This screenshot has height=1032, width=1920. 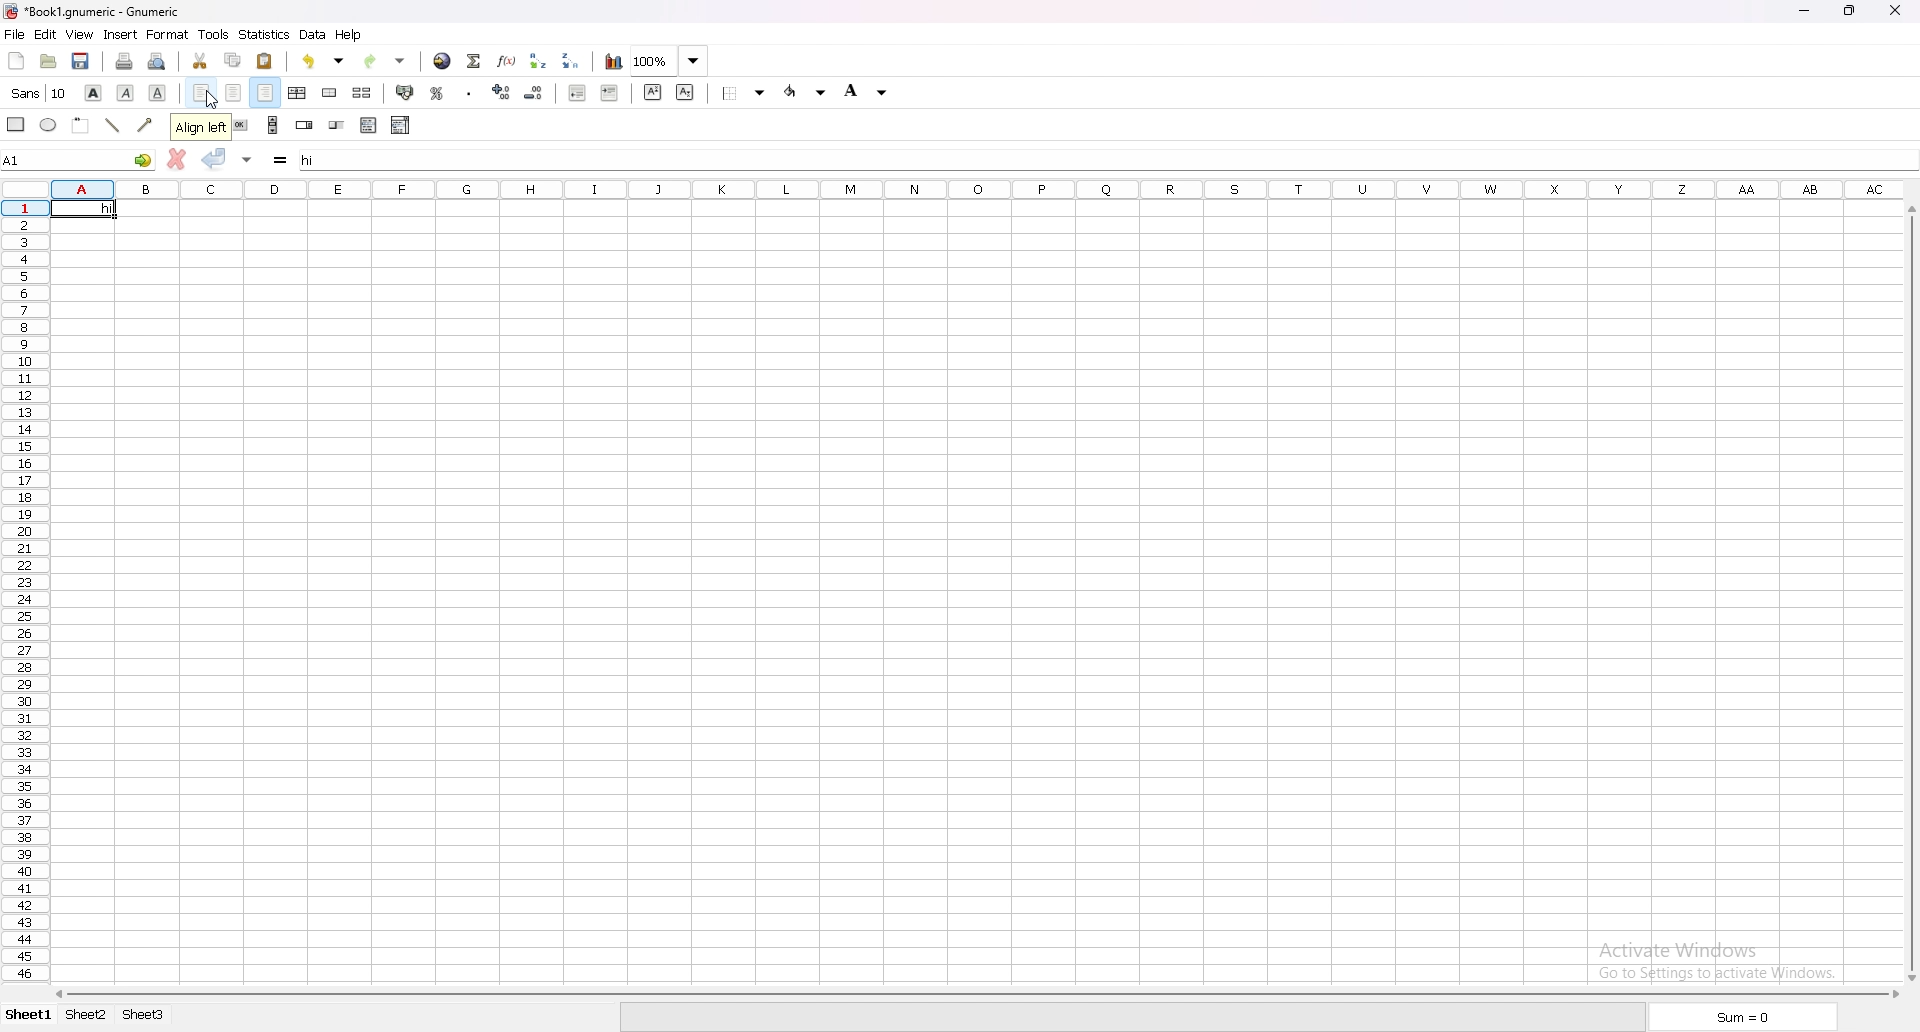 I want to click on summation, so click(x=474, y=60).